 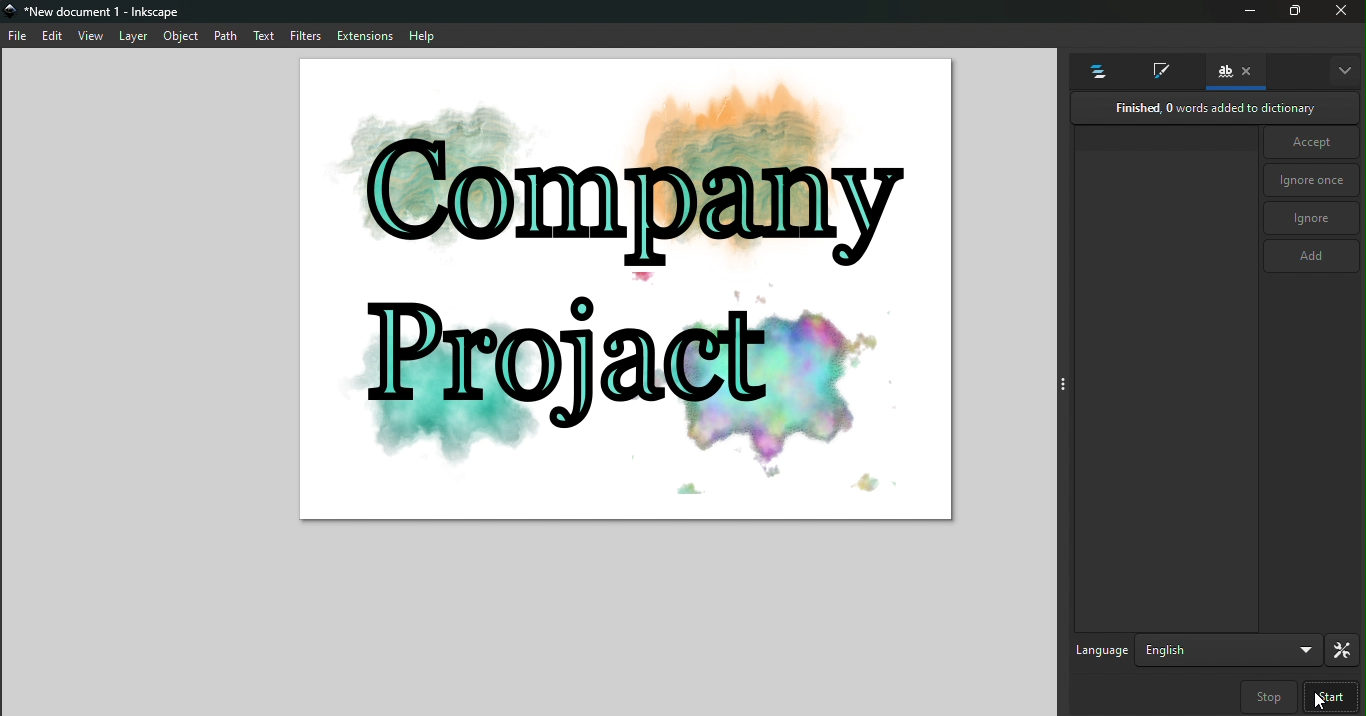 I want to click on  *New document 1 - Inkscape, so click(x=110, y=12).